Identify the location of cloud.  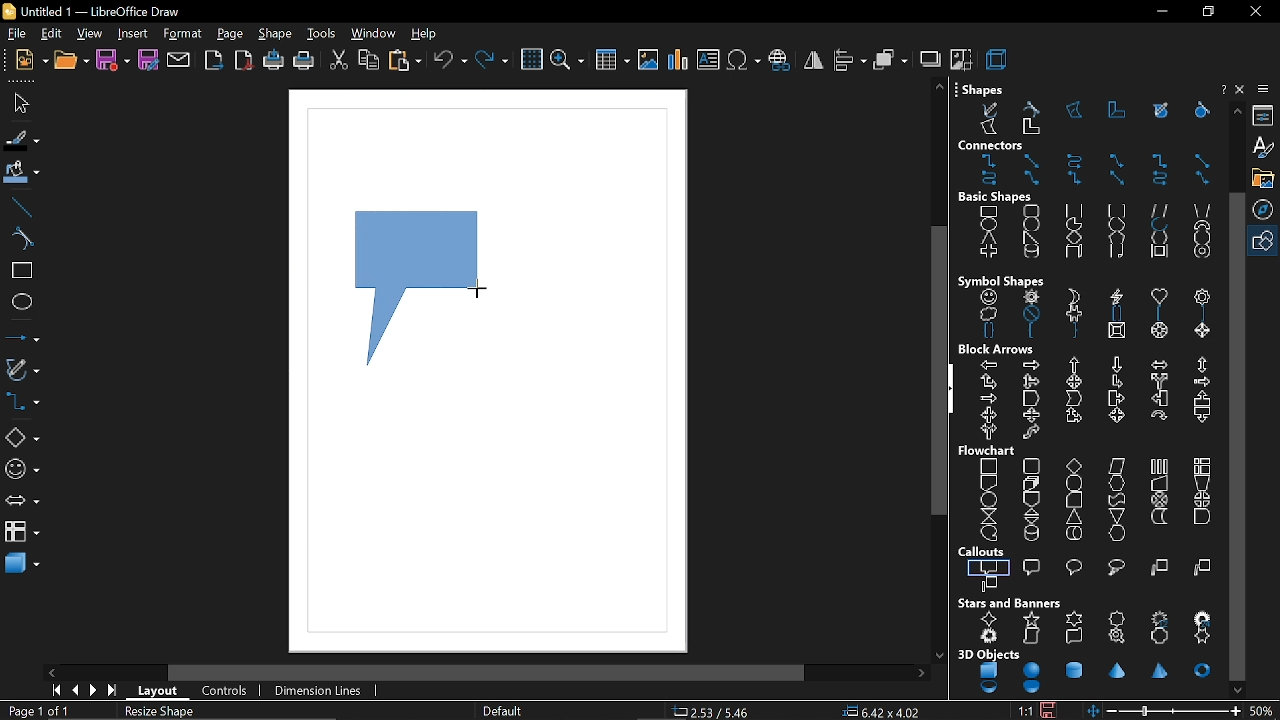
(1114, 568).